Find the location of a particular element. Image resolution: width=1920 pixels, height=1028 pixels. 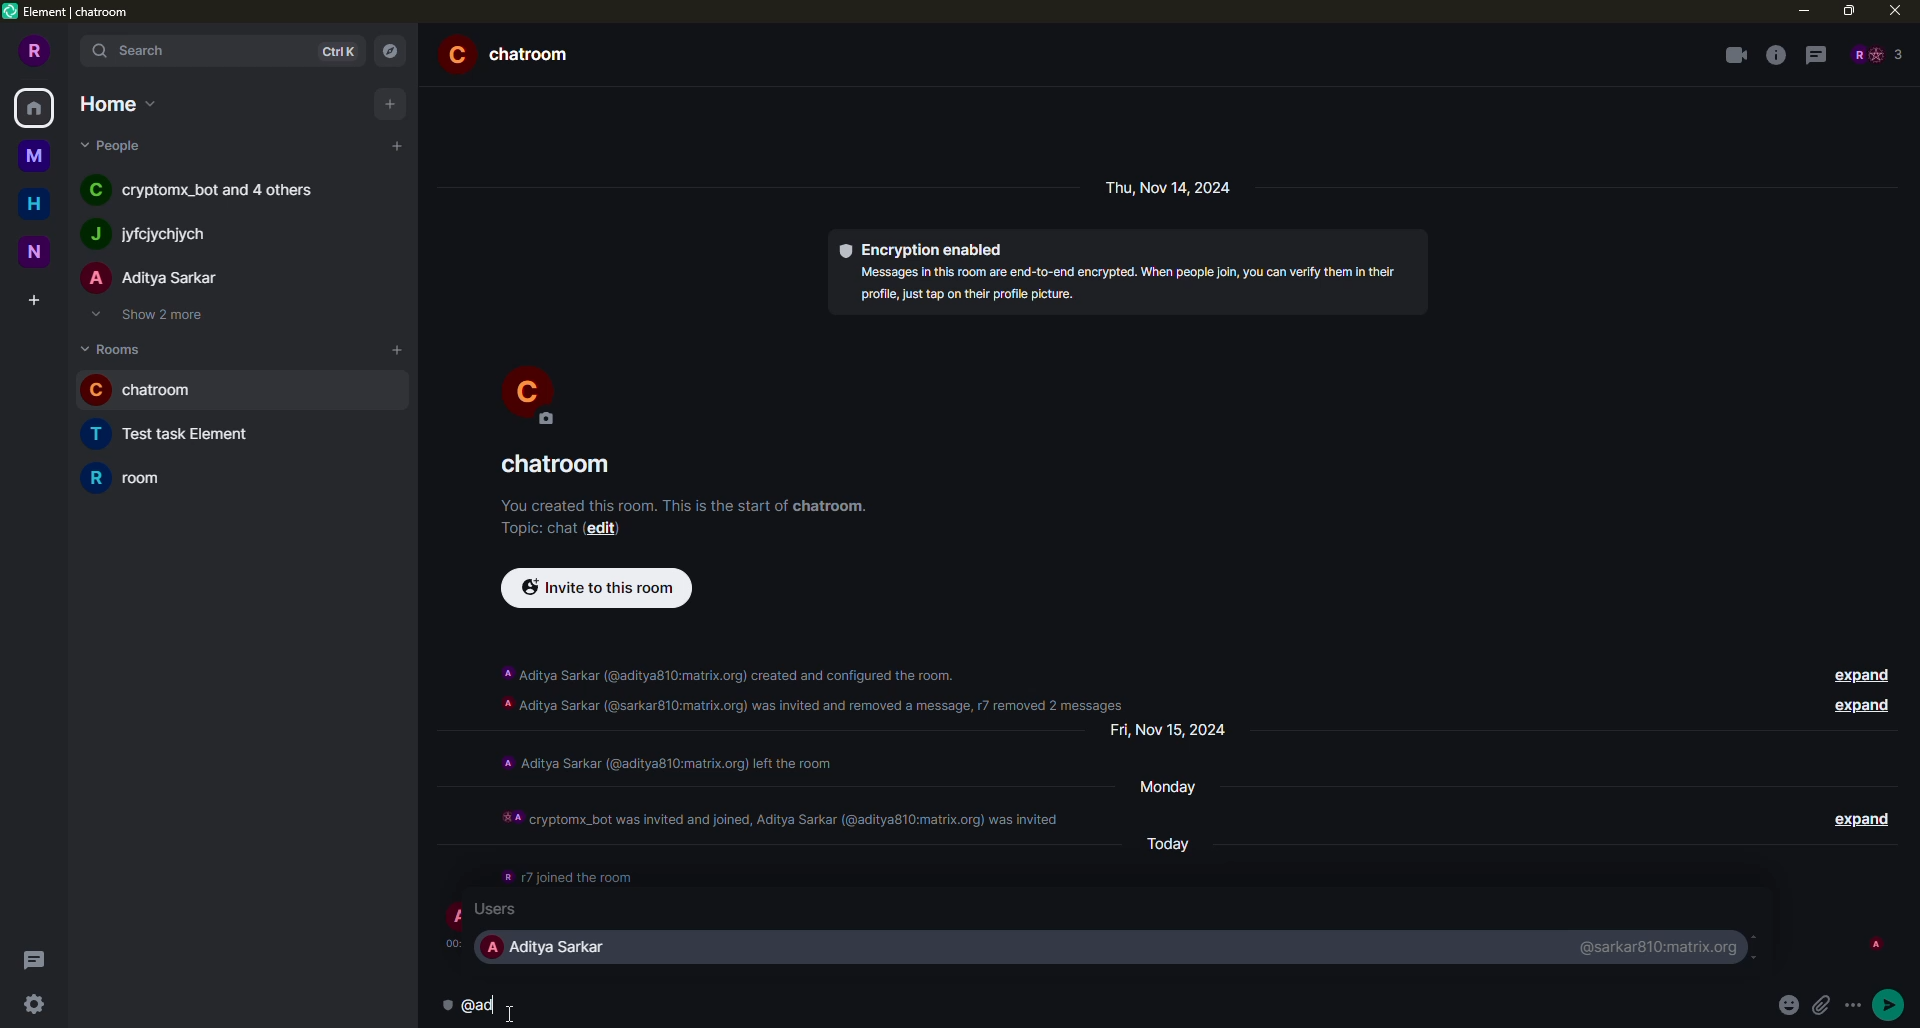

add is located at coordinates (396, 347).